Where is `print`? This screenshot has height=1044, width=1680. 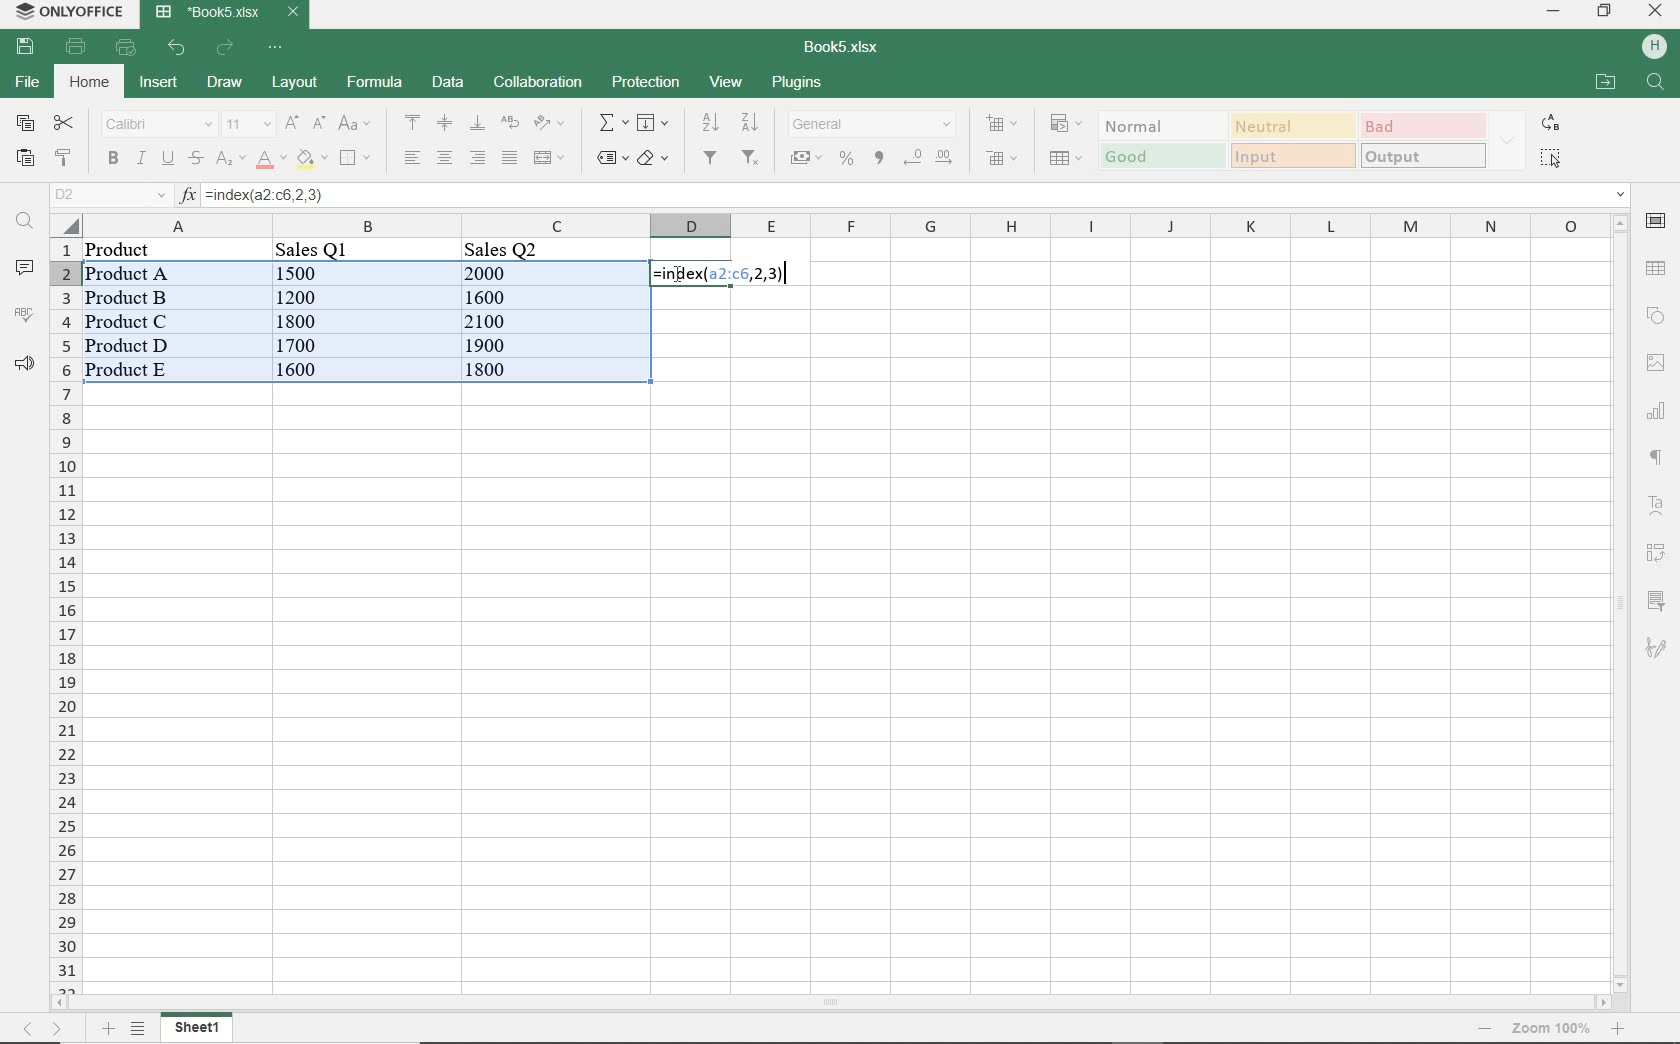
print is located at coordinates (76, 48).